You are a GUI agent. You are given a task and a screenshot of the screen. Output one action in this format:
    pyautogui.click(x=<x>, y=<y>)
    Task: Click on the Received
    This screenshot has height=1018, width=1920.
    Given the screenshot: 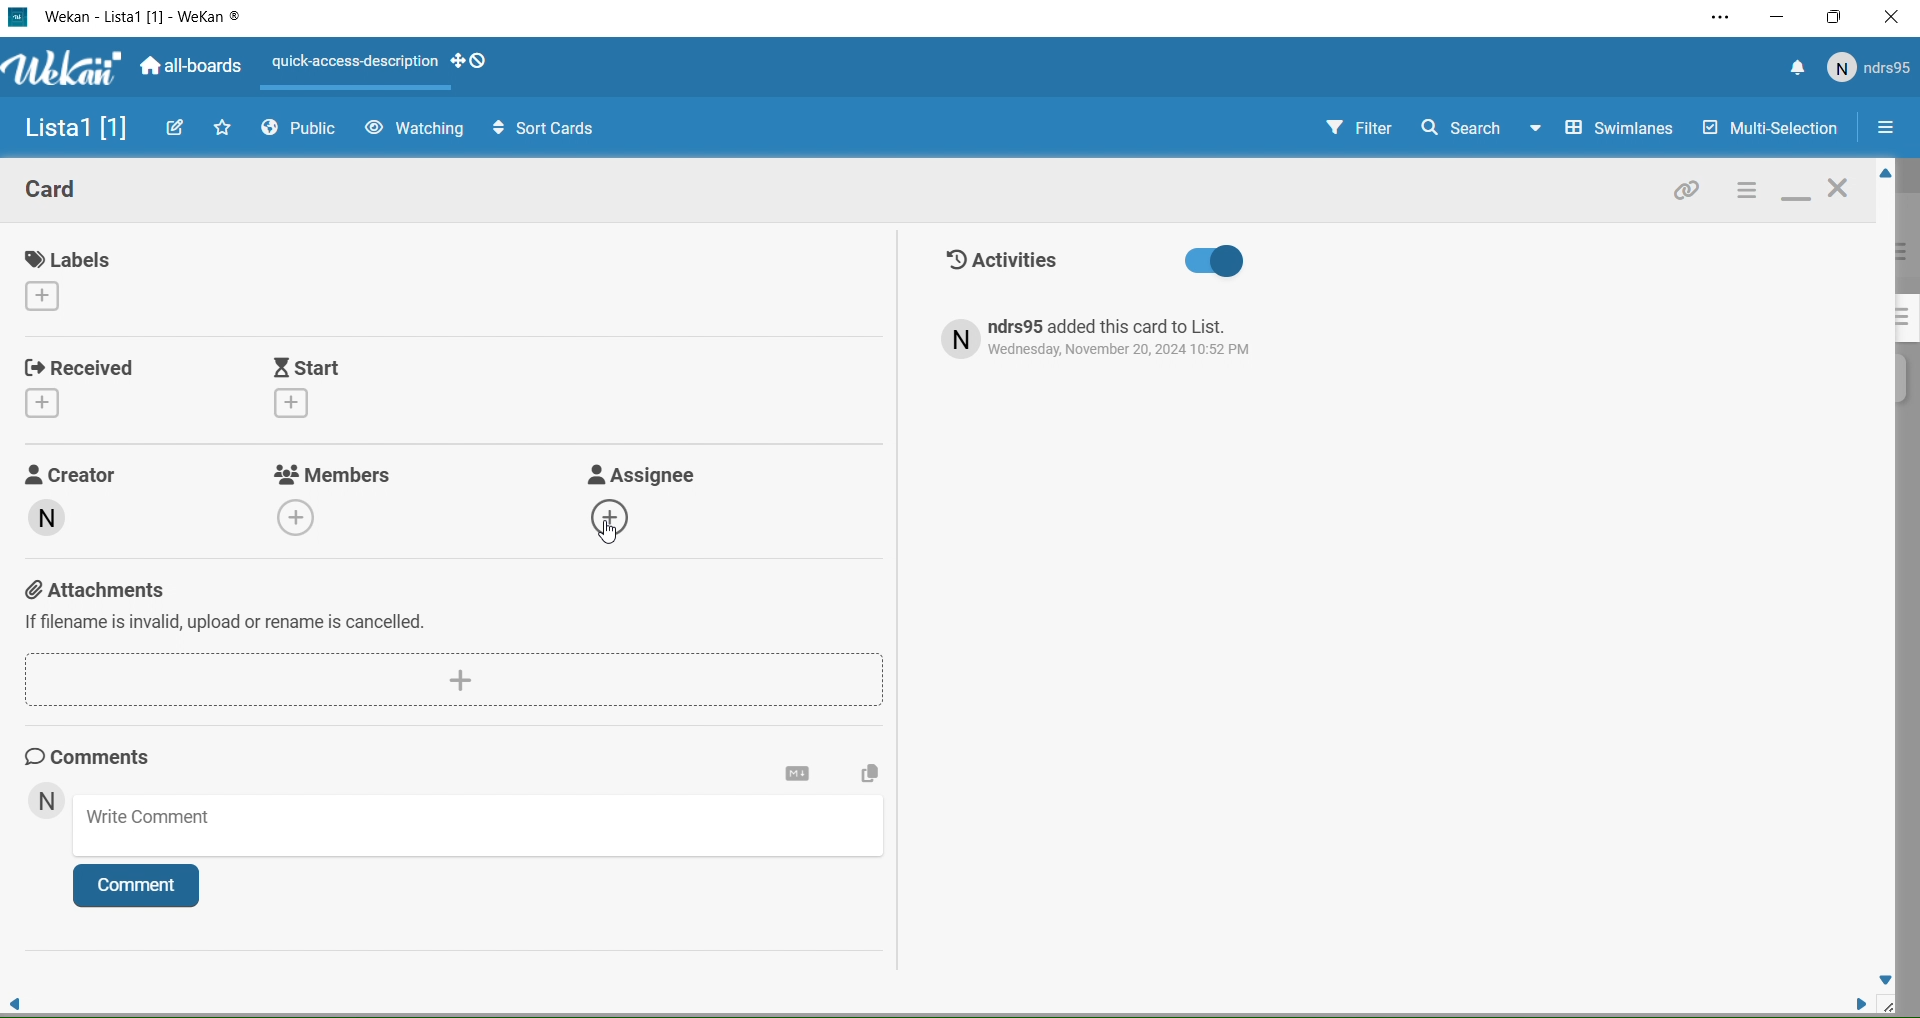 What is the action you would take?
    pyautogui.click(x=85, y=385)
    